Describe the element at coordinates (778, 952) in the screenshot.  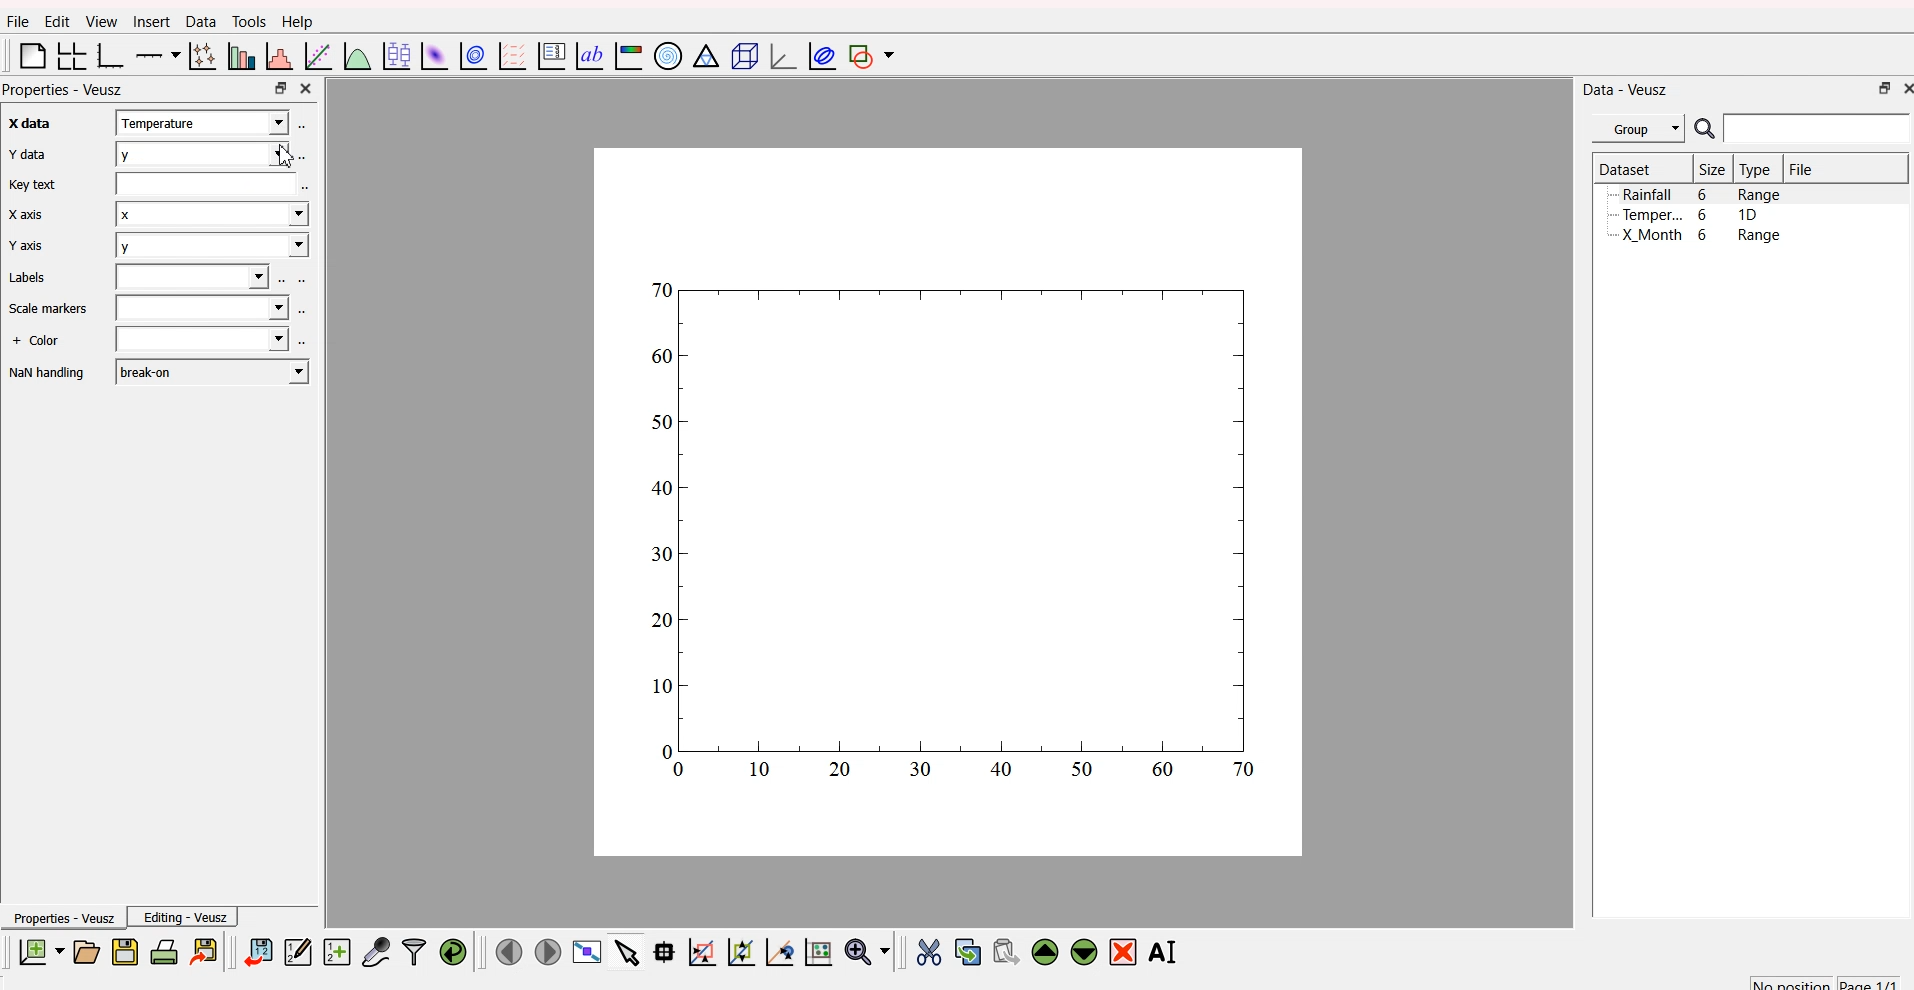
I see `zoom out graph axes` at that location.